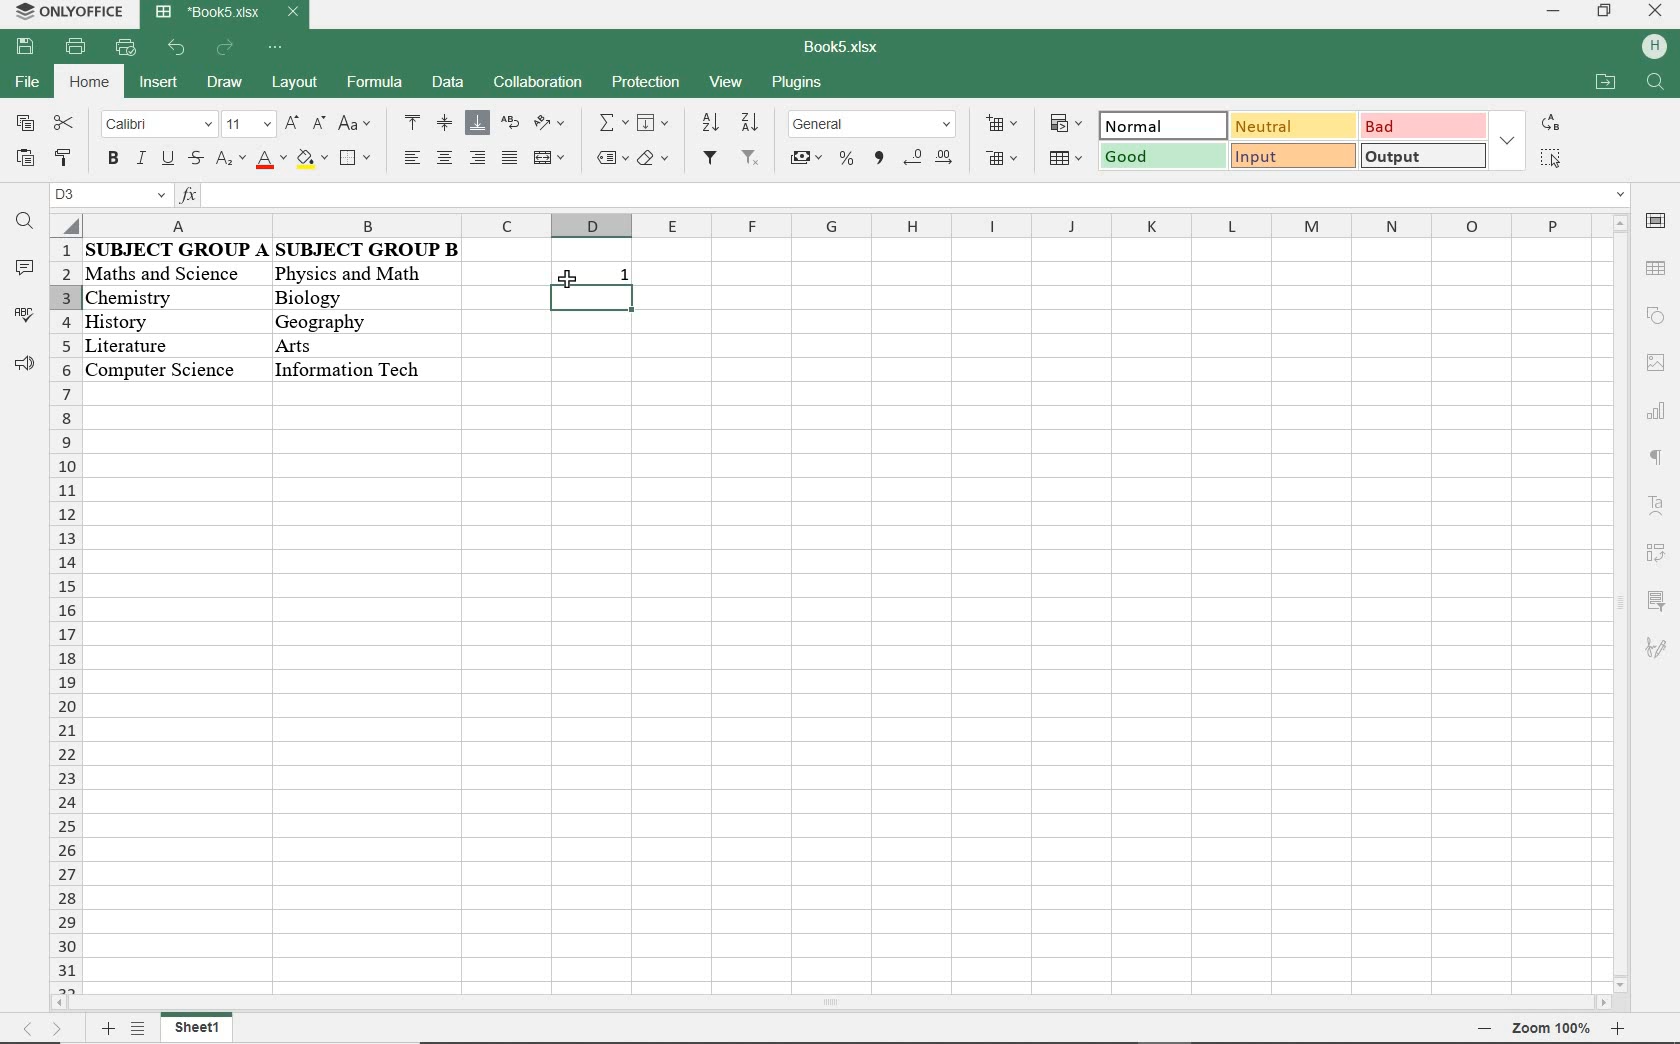 The width and height of the screenshot is (1680, 1044). I want to click on formula returns 1, so click(593, 269).